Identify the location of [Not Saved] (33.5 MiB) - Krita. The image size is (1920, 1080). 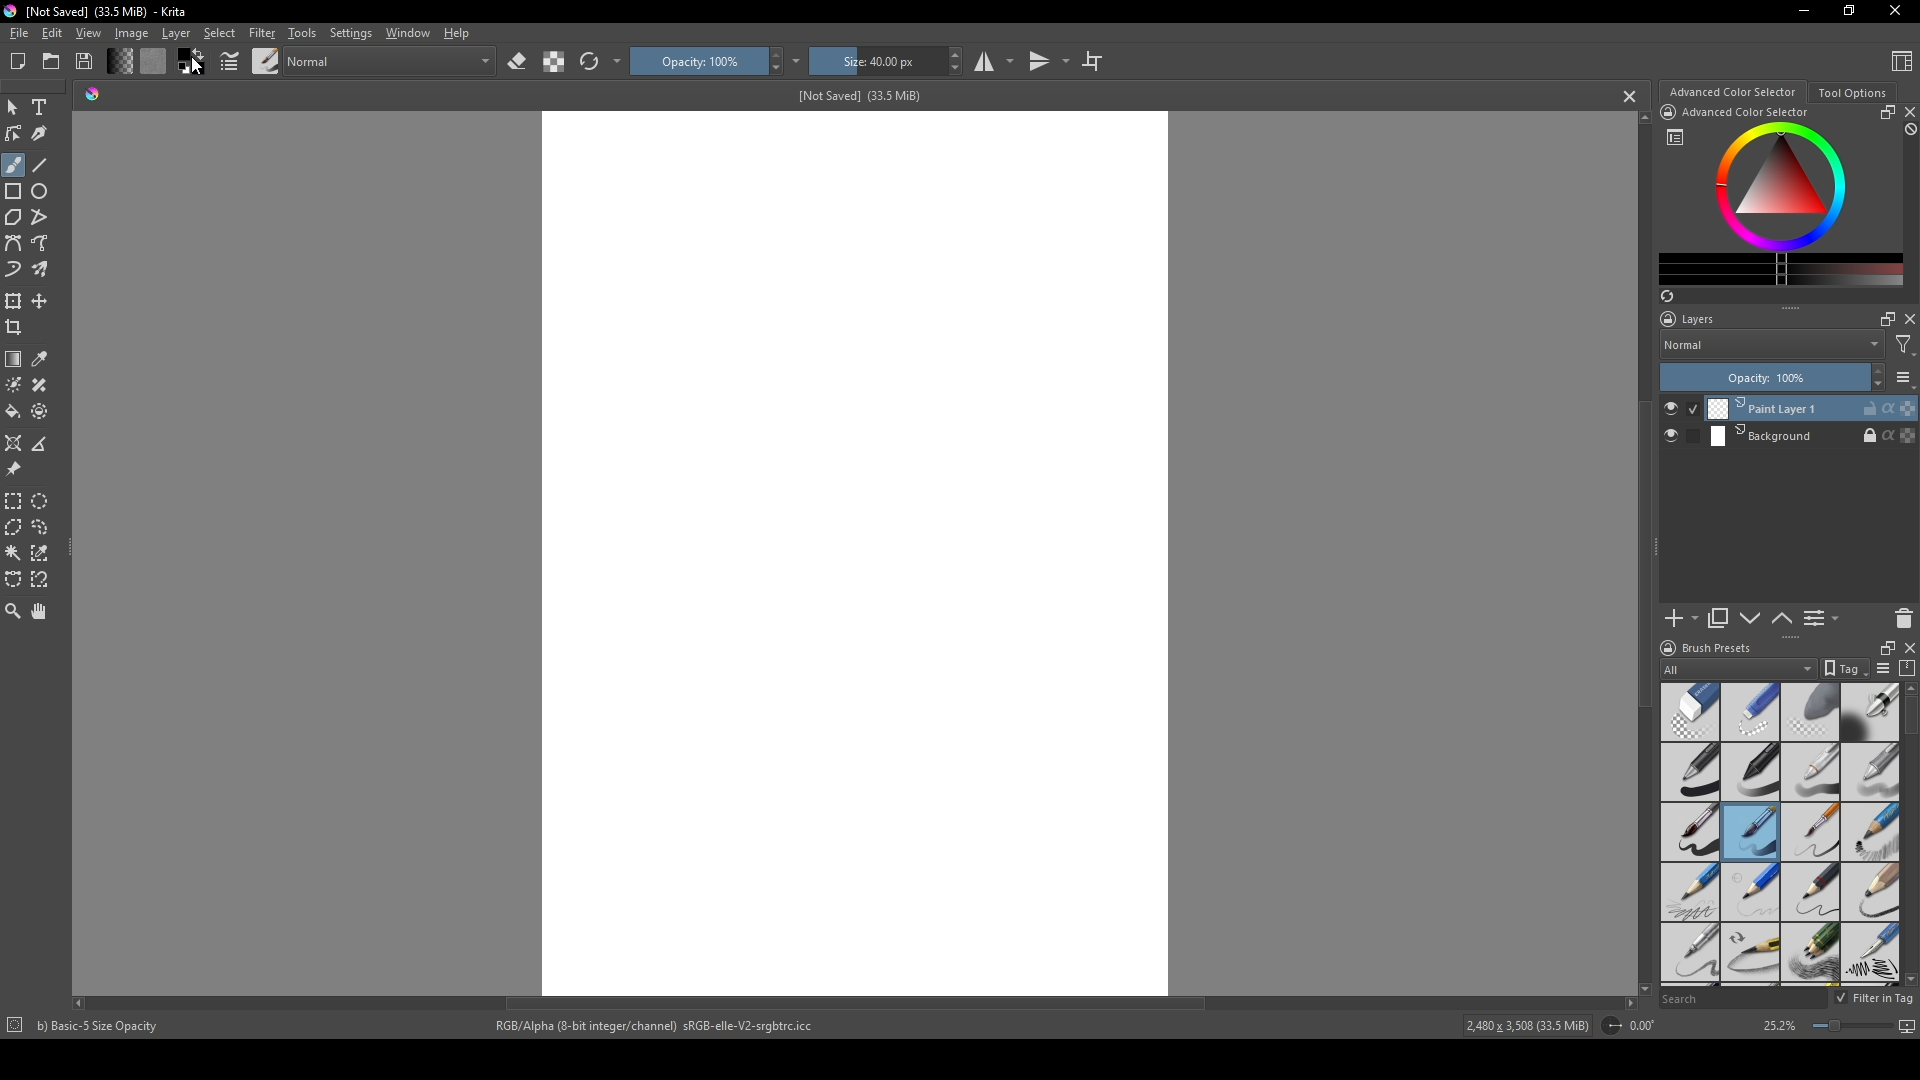
(109, 12).